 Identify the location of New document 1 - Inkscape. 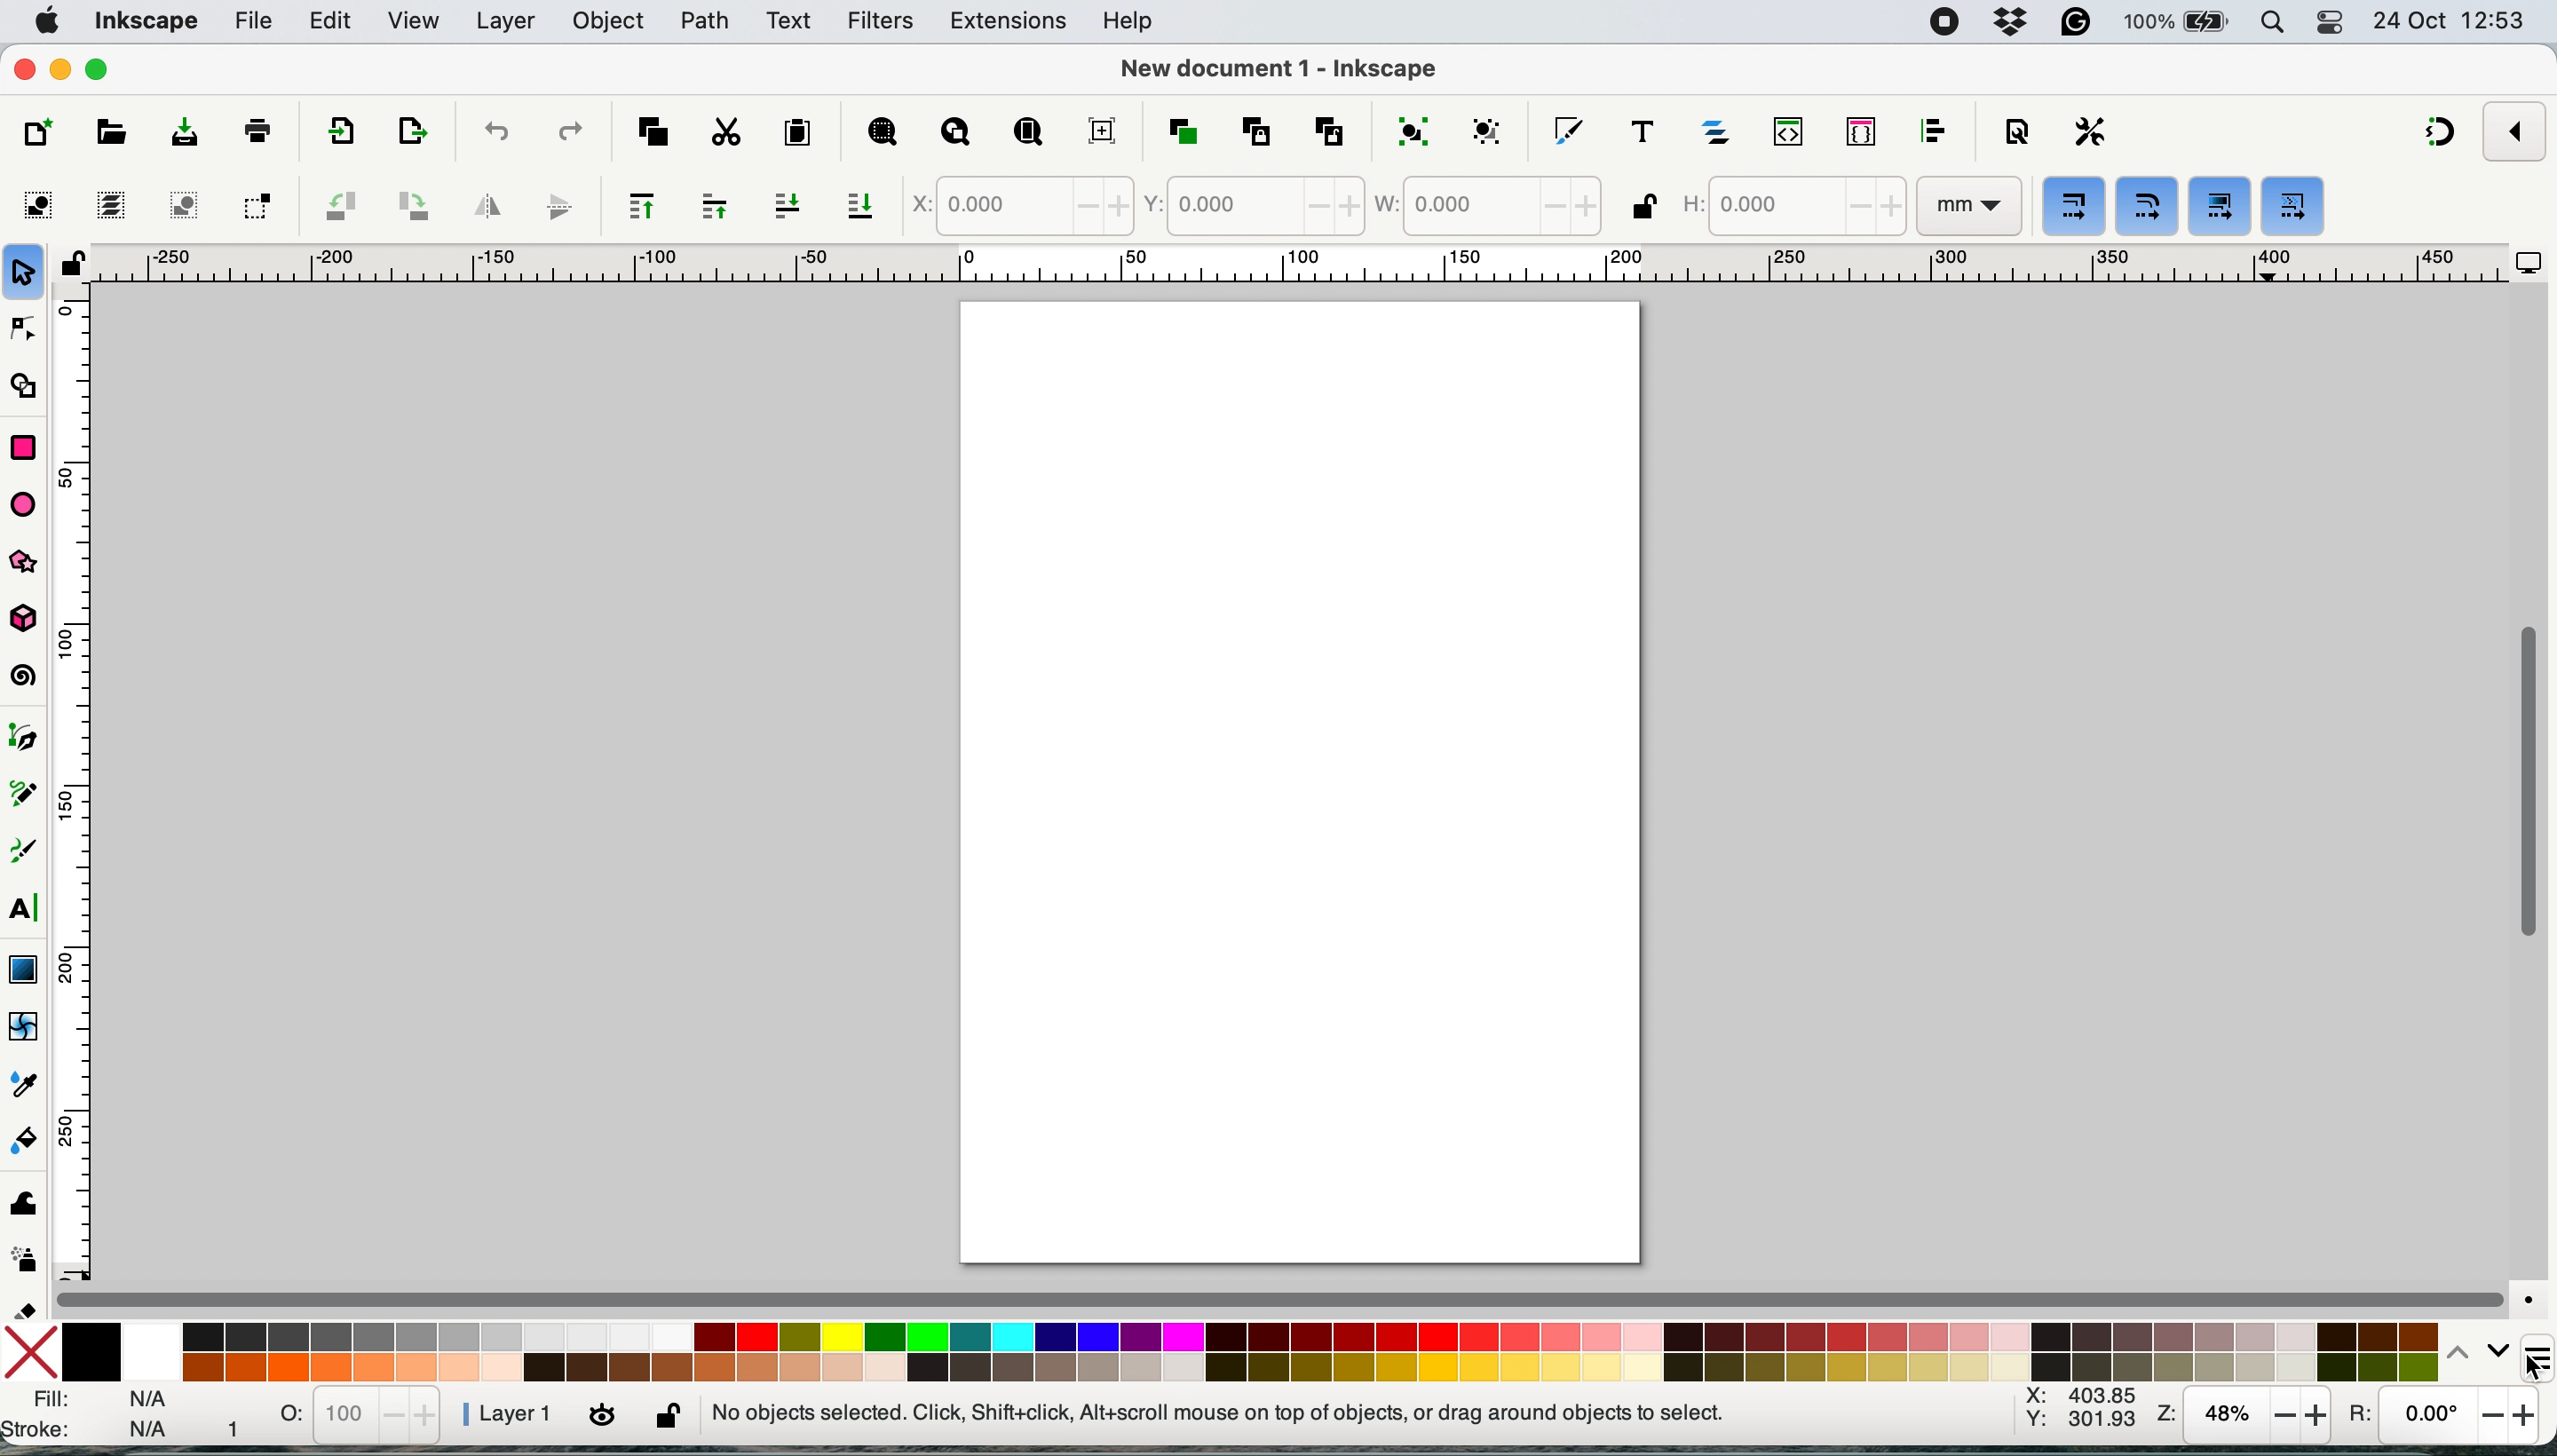
(1289, 70).